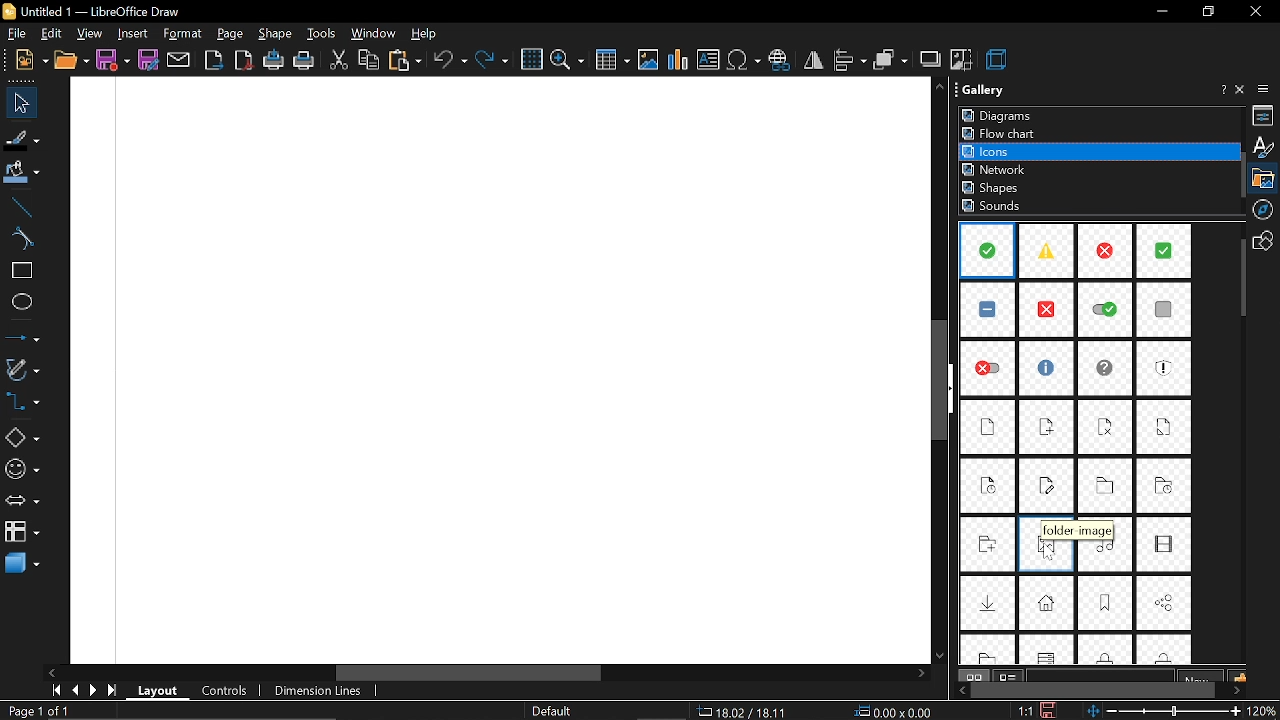 Image resolution: width=1280 pixels, height=720 pixels. I want to click on attach, so click(179, 59).